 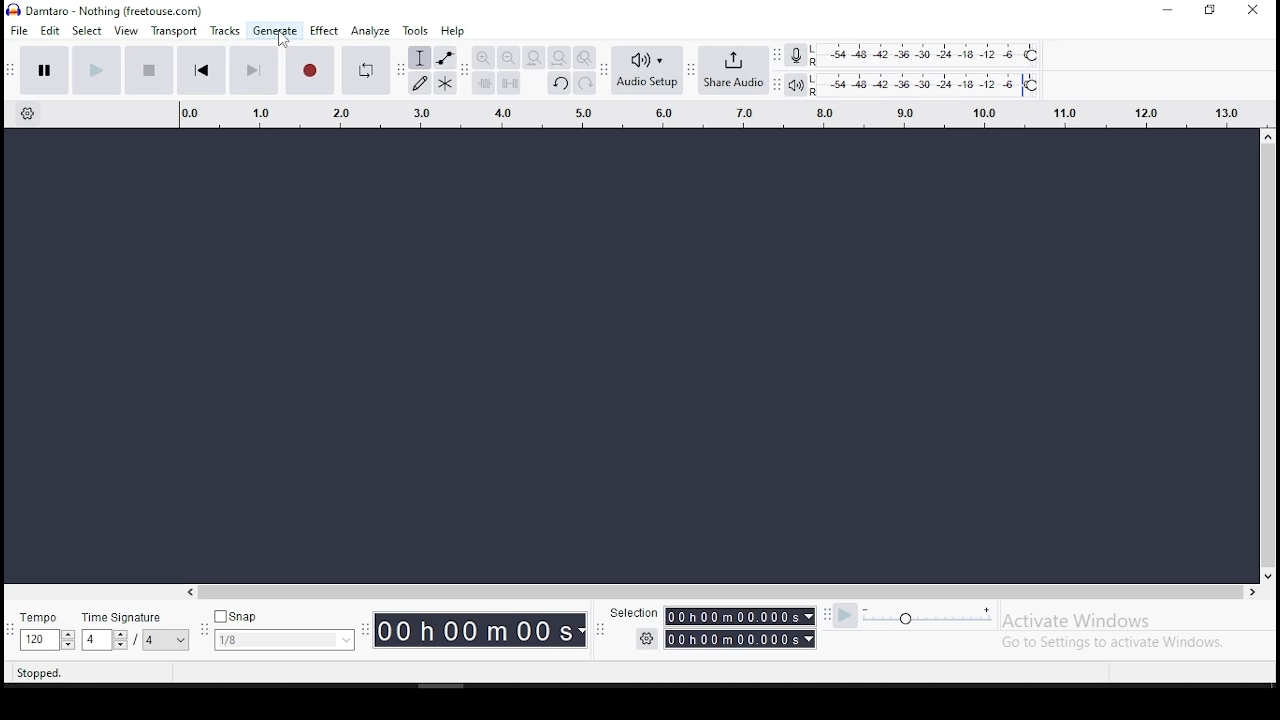 I want to click on record, so click(x=310, y=70).